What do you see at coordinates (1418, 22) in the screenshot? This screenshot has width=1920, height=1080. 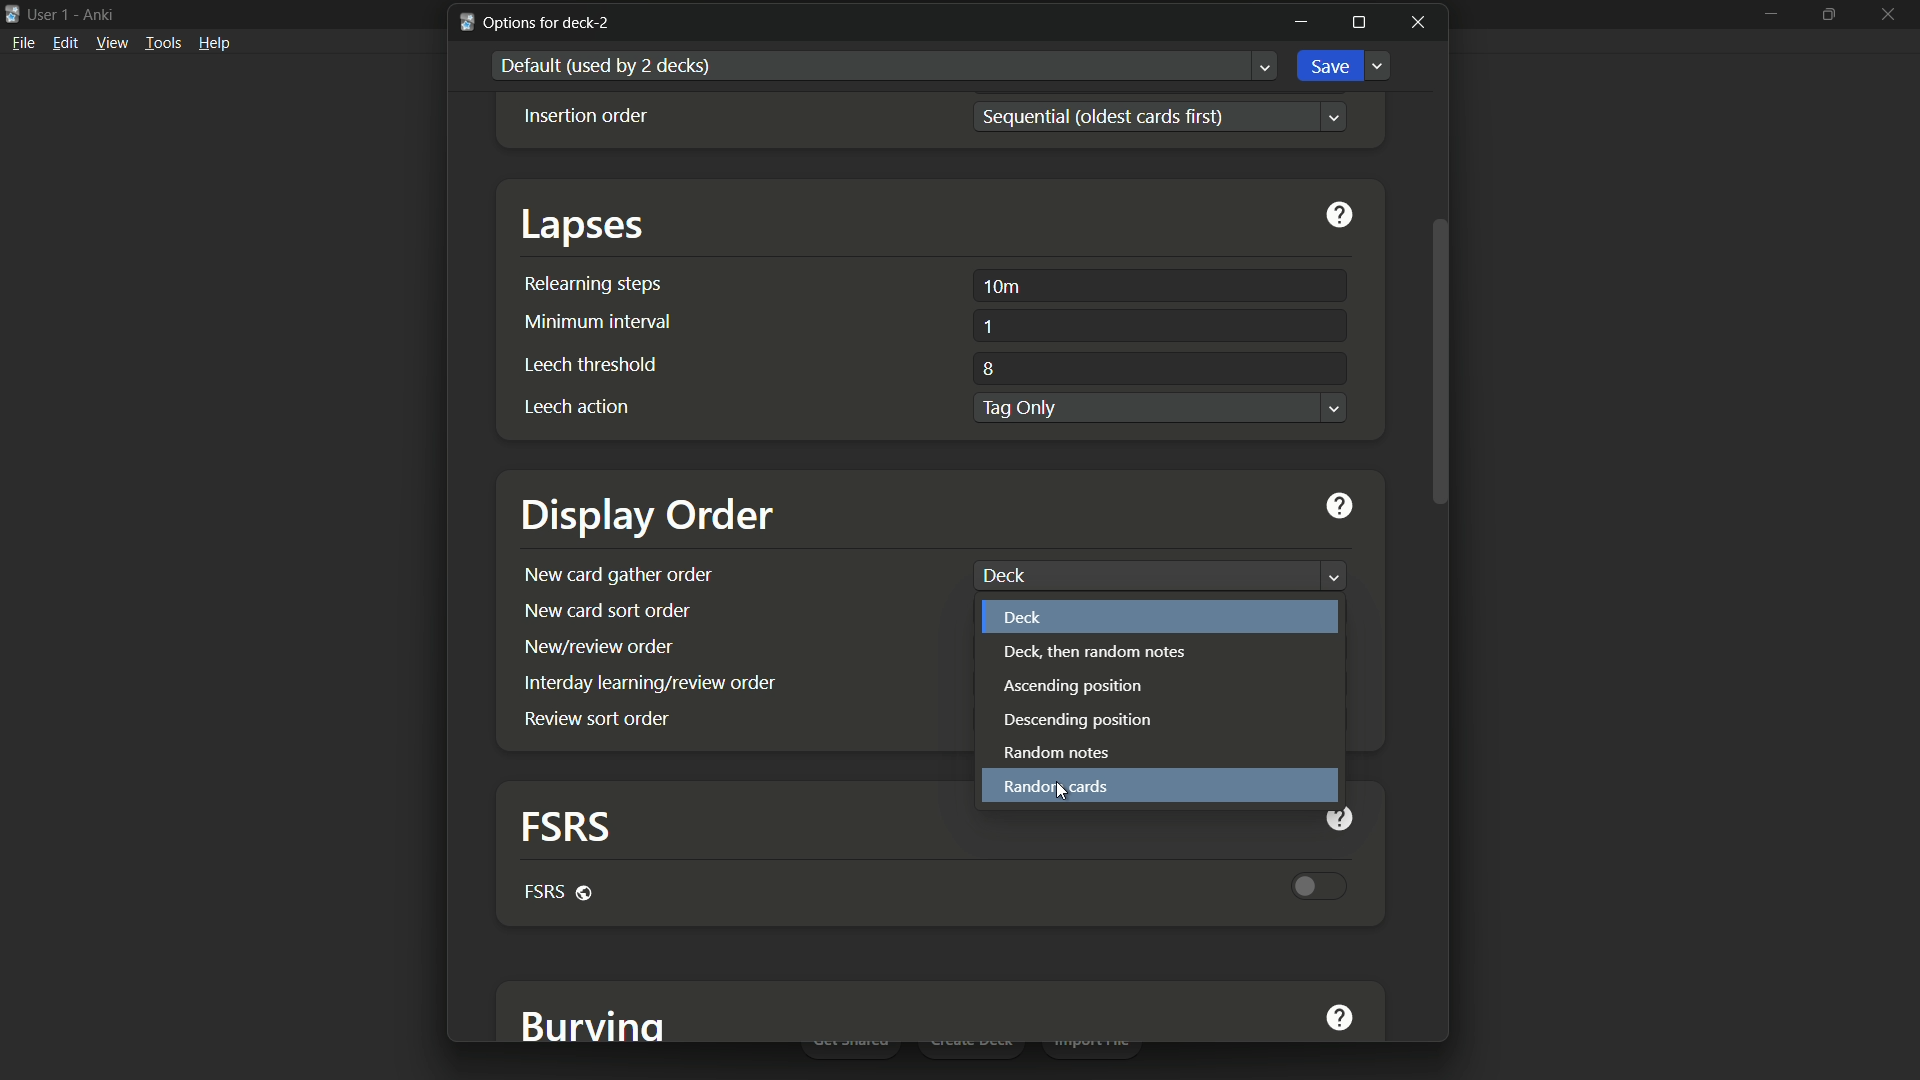 I see `close window` at bounding box center [1418, 22].